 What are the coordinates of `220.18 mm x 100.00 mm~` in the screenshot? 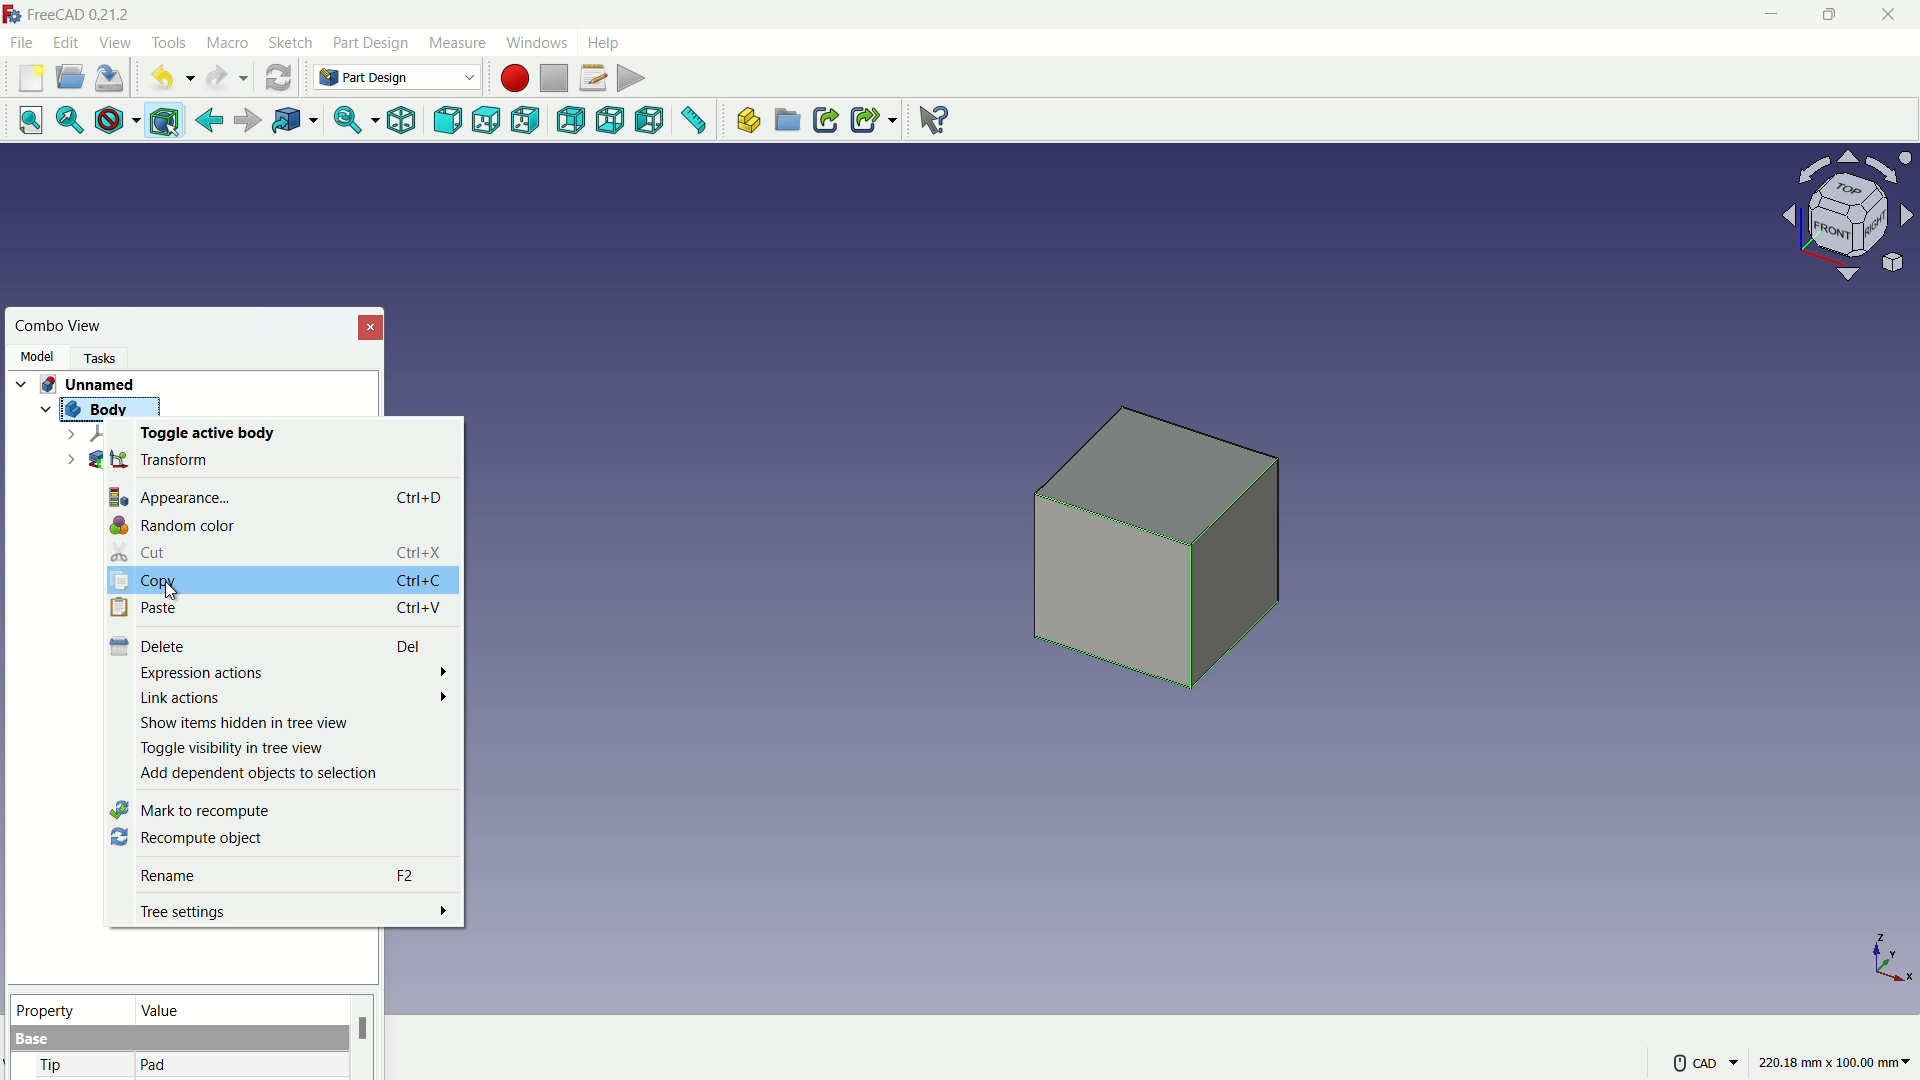 It's located at (1834, 1062).